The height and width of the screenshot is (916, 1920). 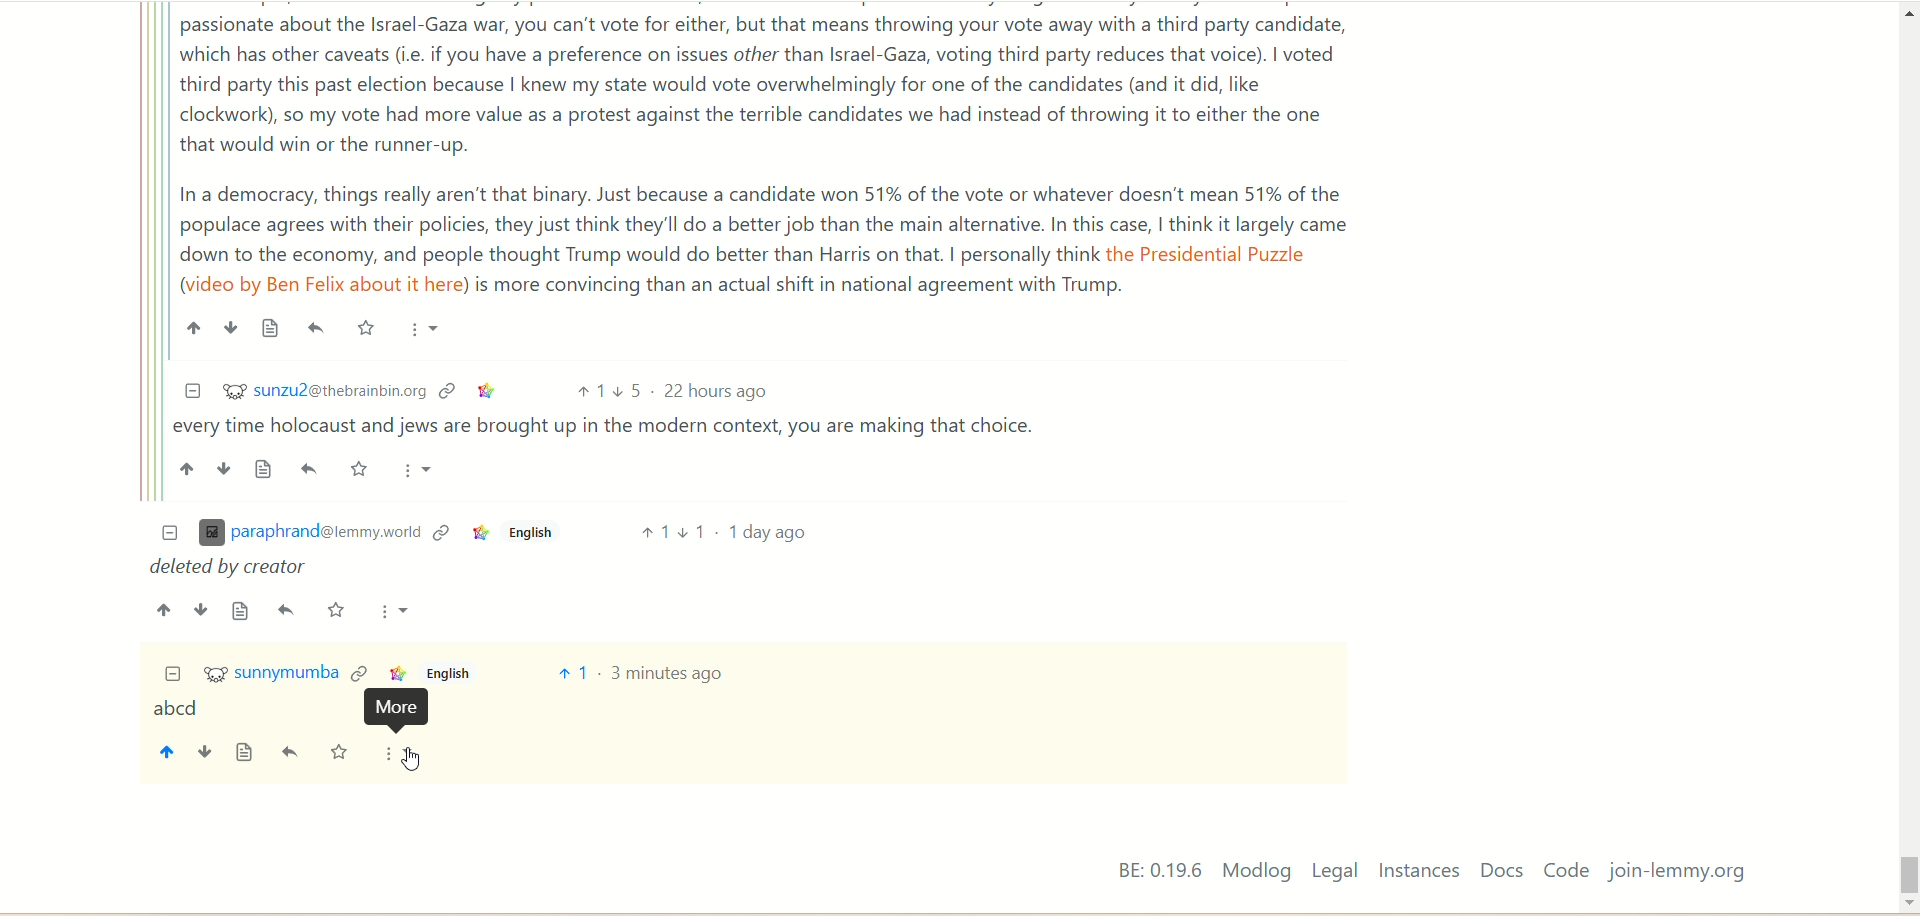 I want to click on 3 minutes ago, so click(x=668, y=674).